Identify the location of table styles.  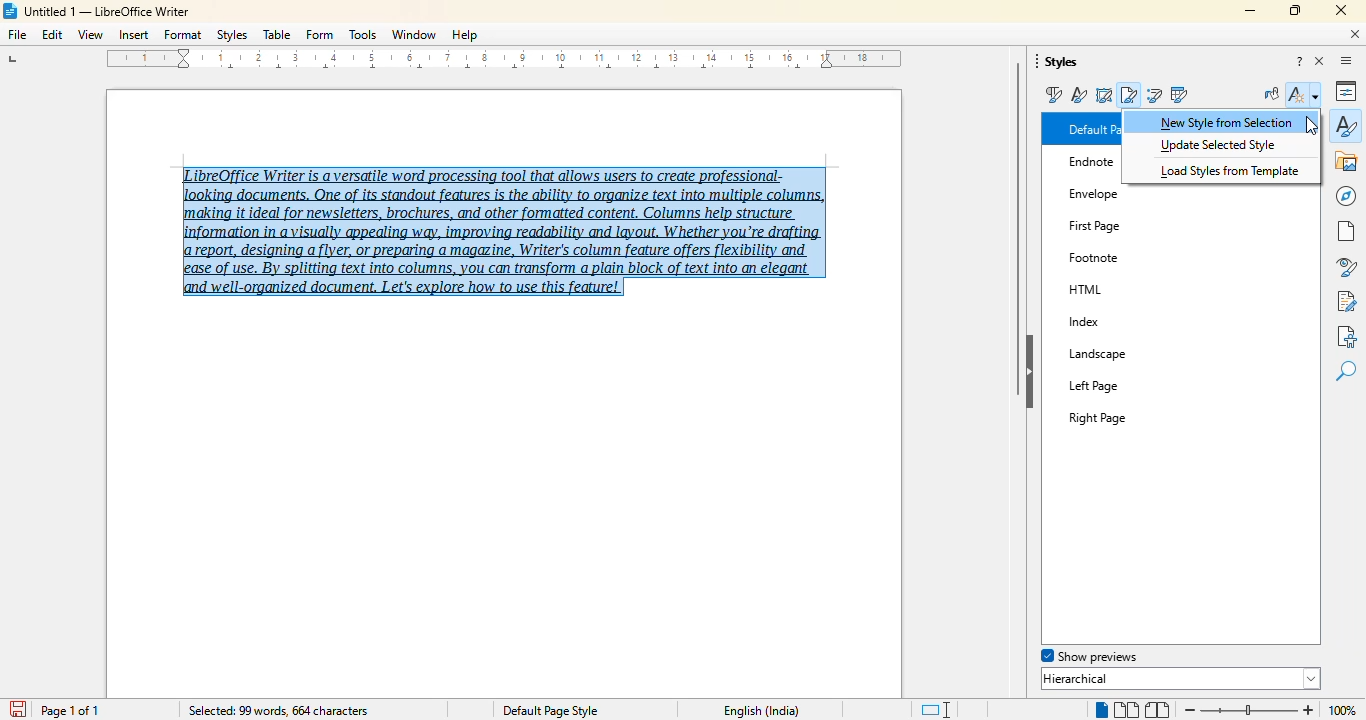
(1178, 94).